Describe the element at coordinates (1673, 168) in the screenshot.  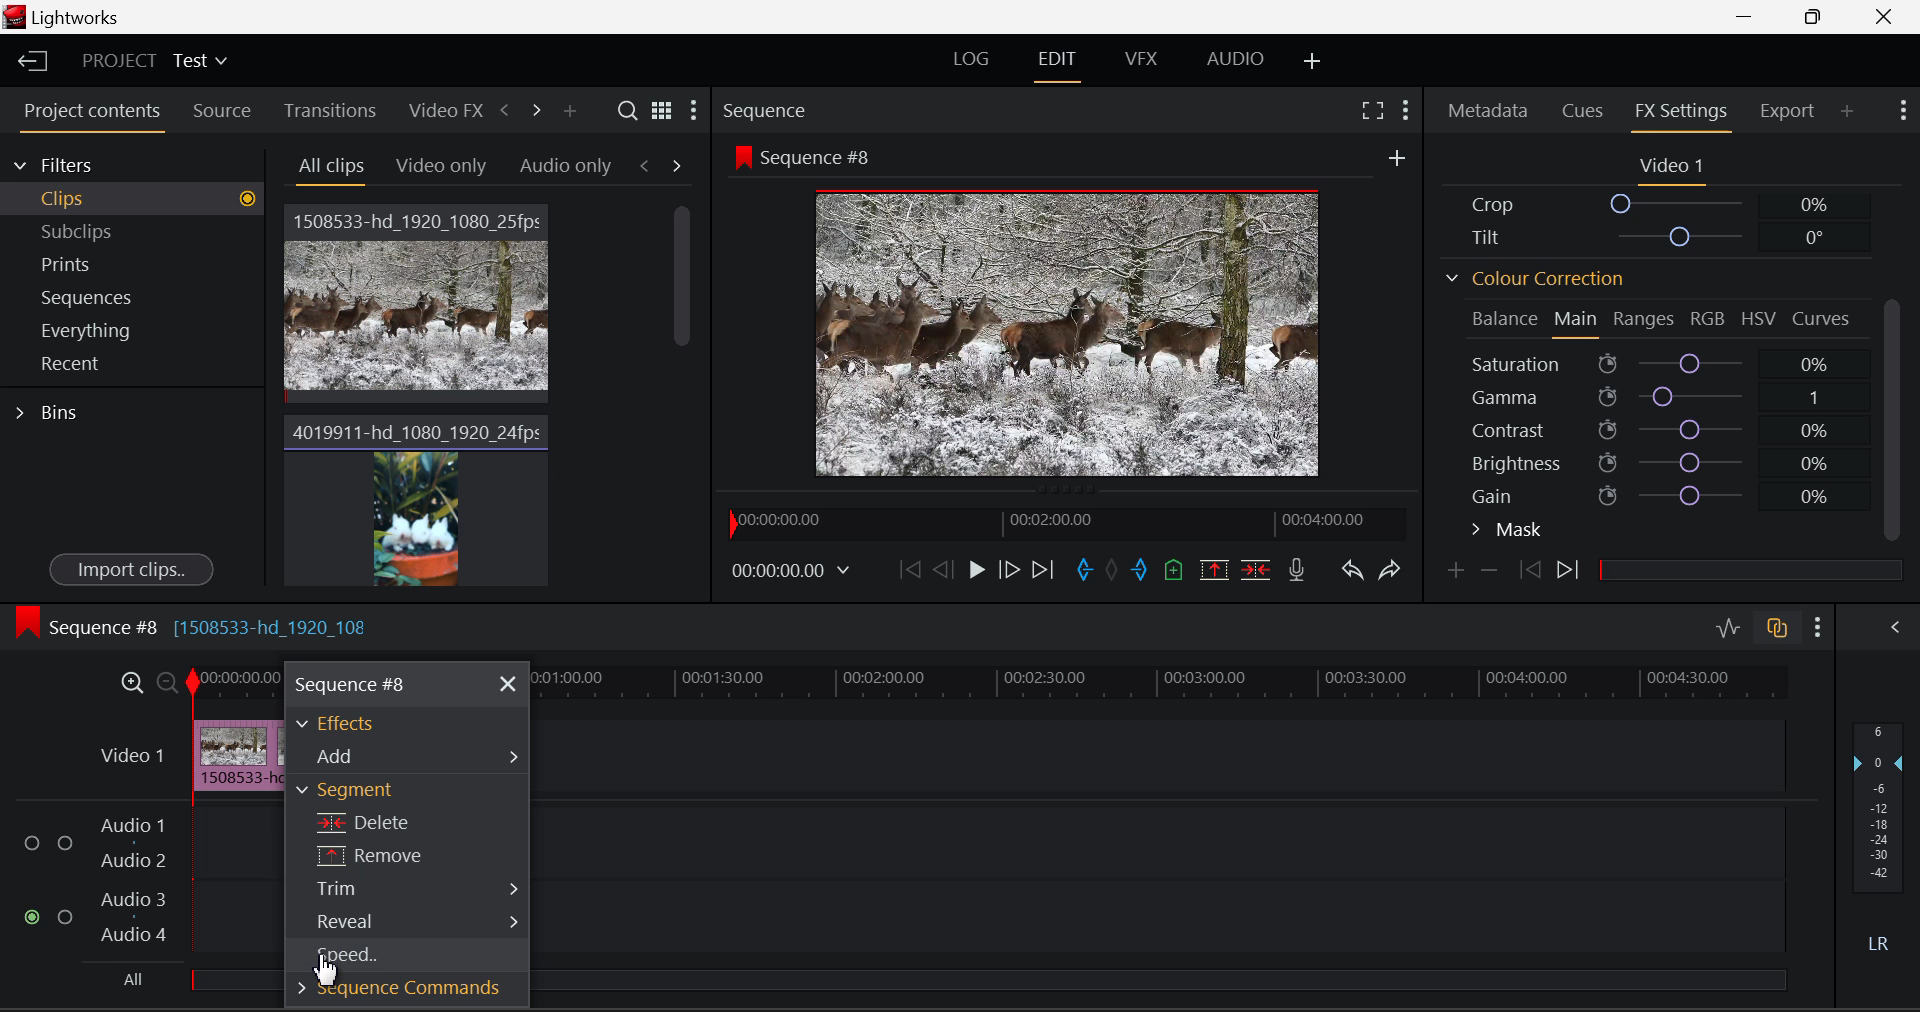
I see `Video 1 Settings` at that location.